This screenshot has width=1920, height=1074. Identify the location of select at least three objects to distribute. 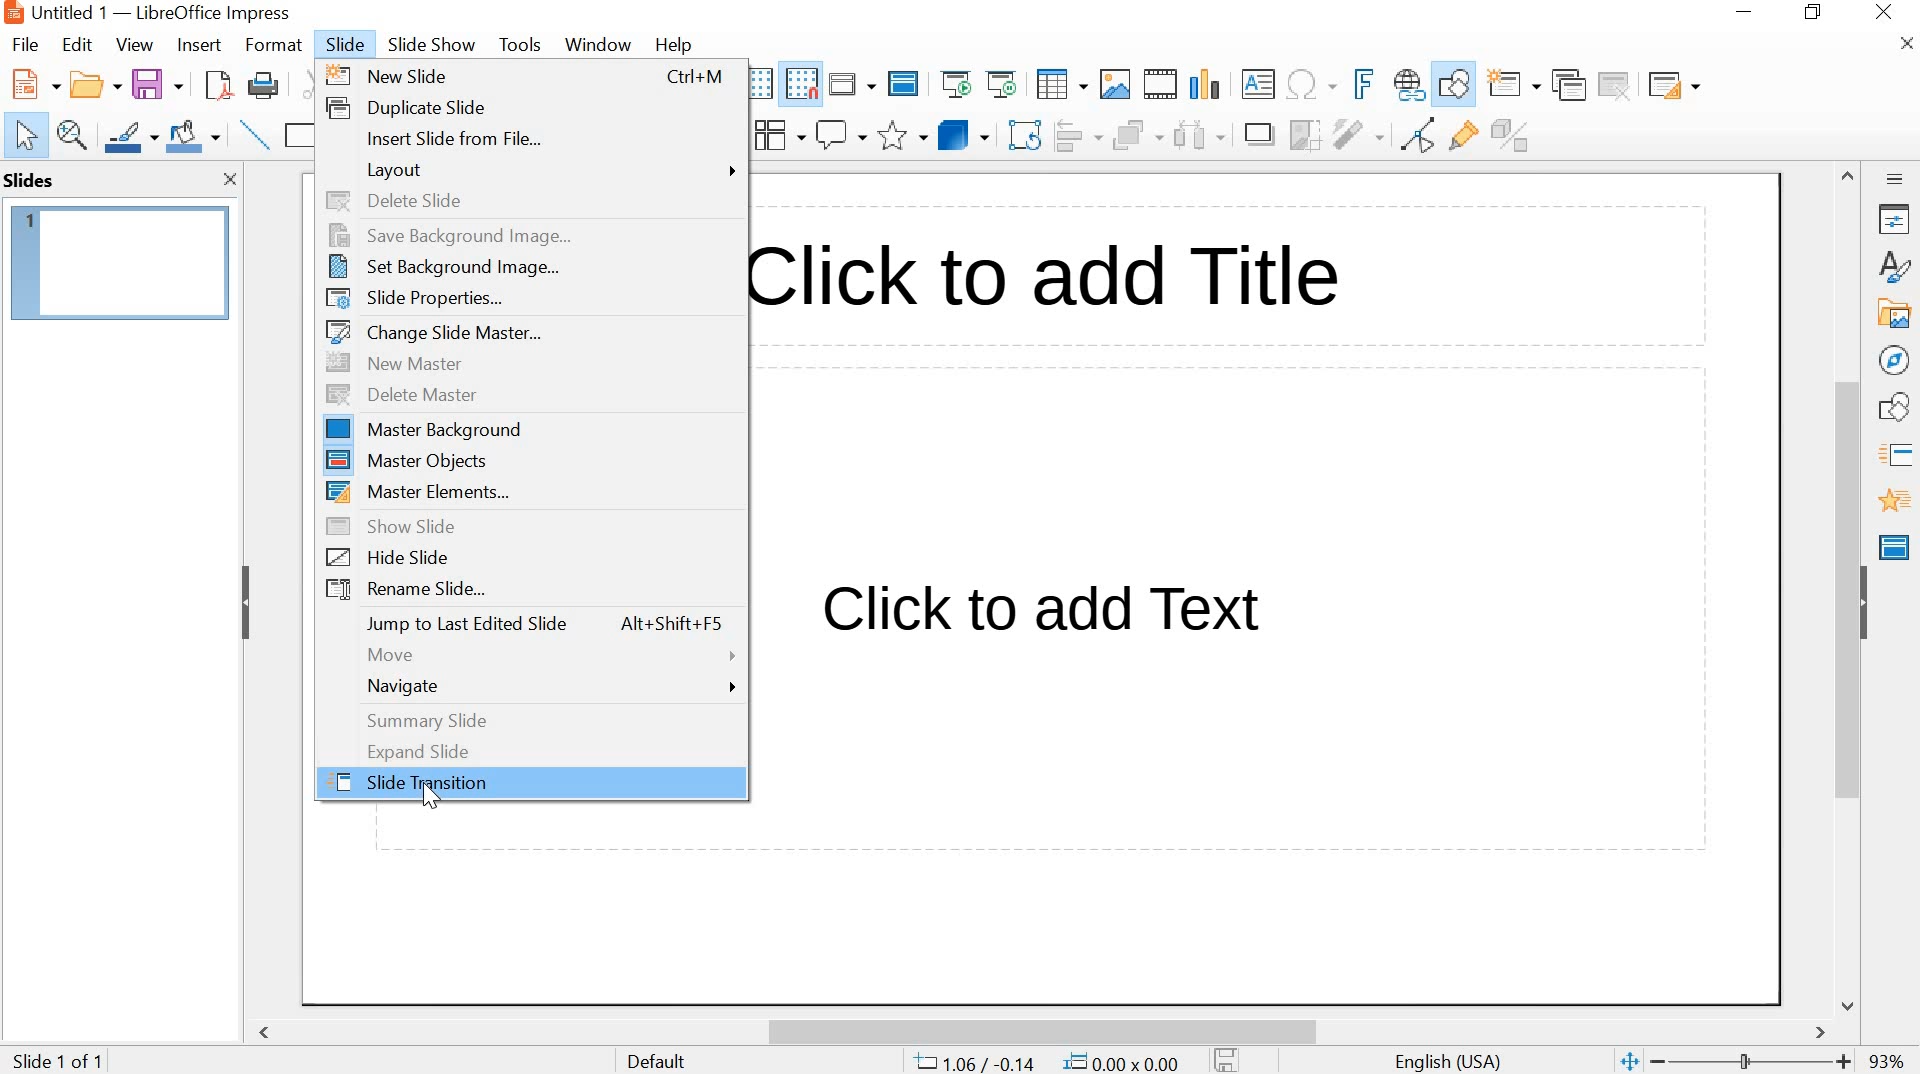
(1198, 135).